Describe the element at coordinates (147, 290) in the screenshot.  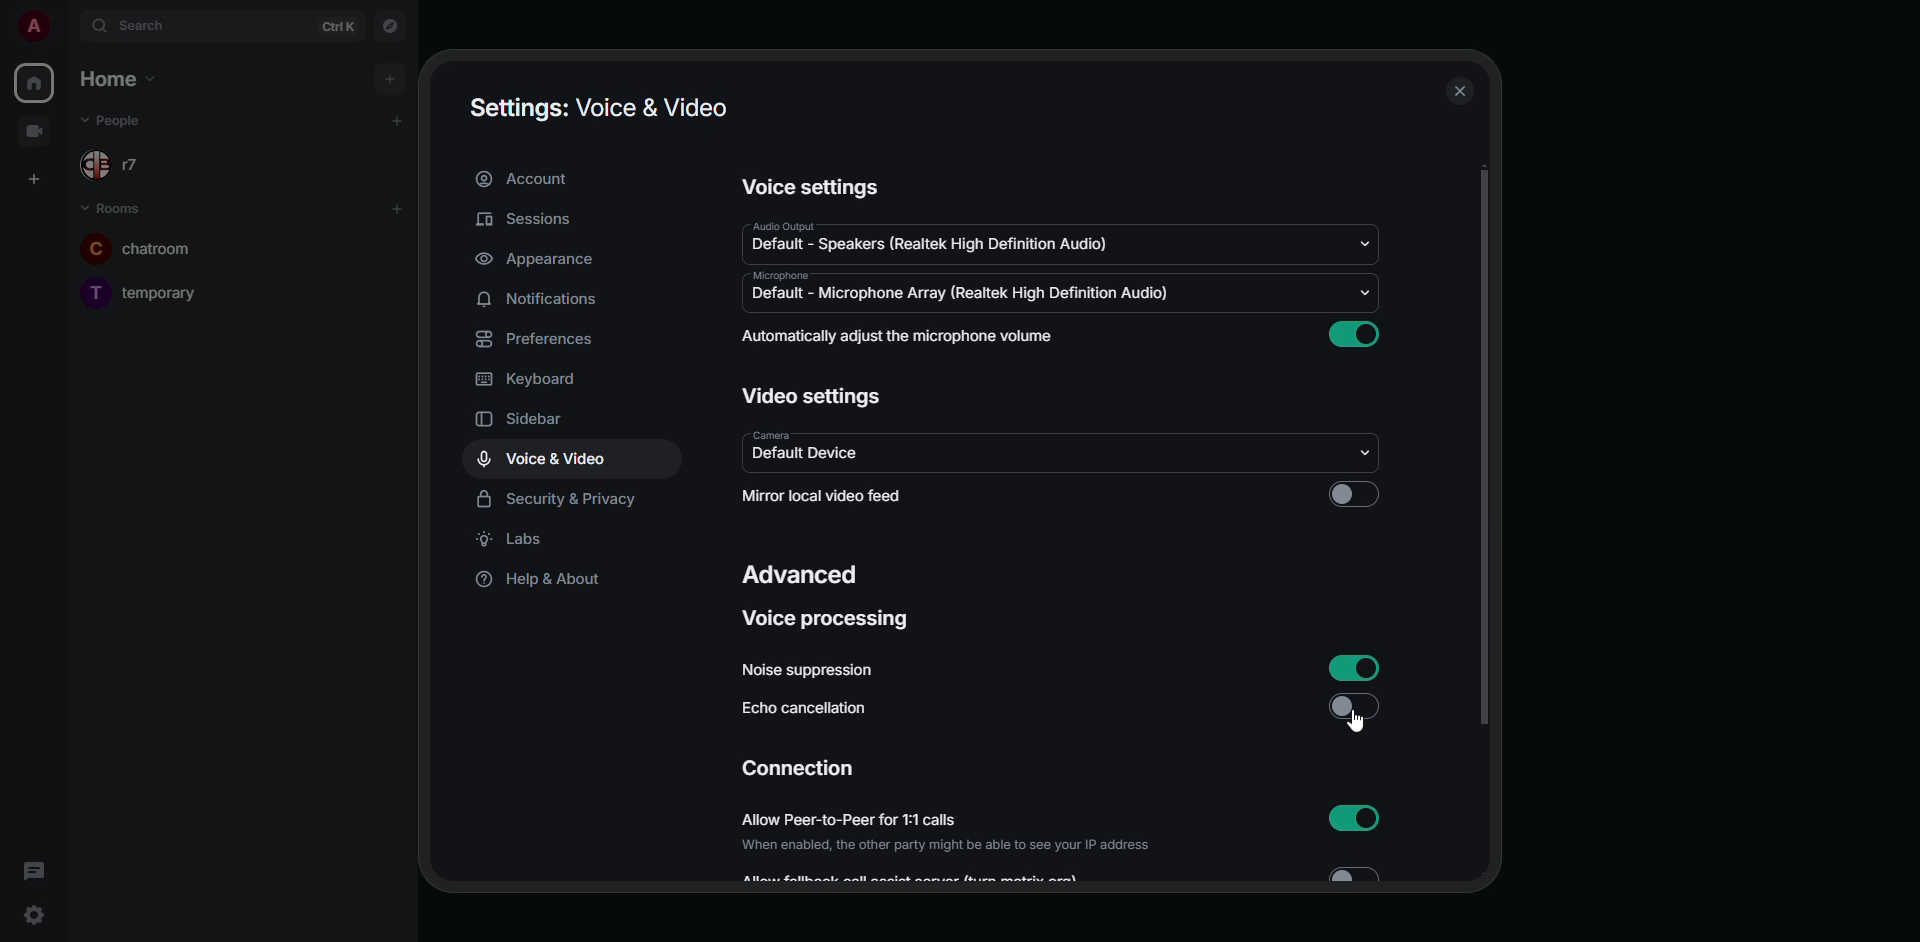
I see `temporary` at that location.